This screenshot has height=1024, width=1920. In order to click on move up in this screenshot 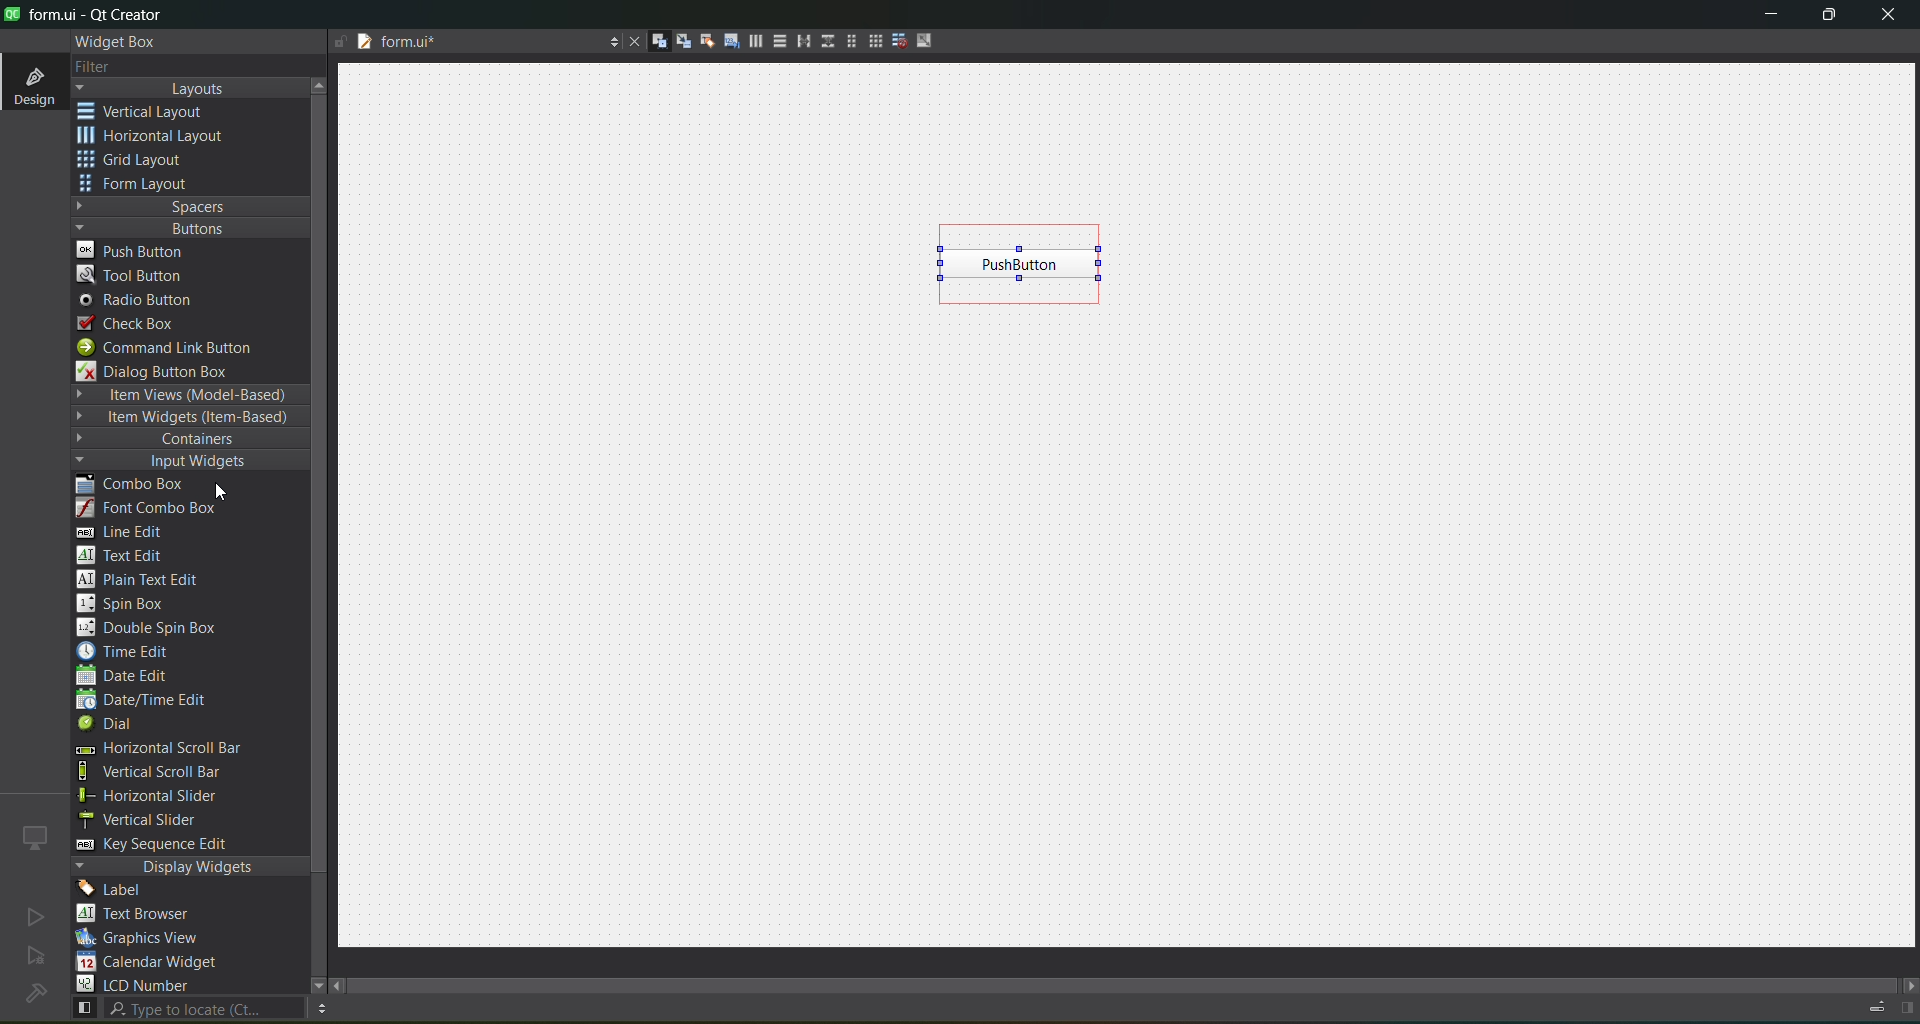, I will do `click(322, 83)`.